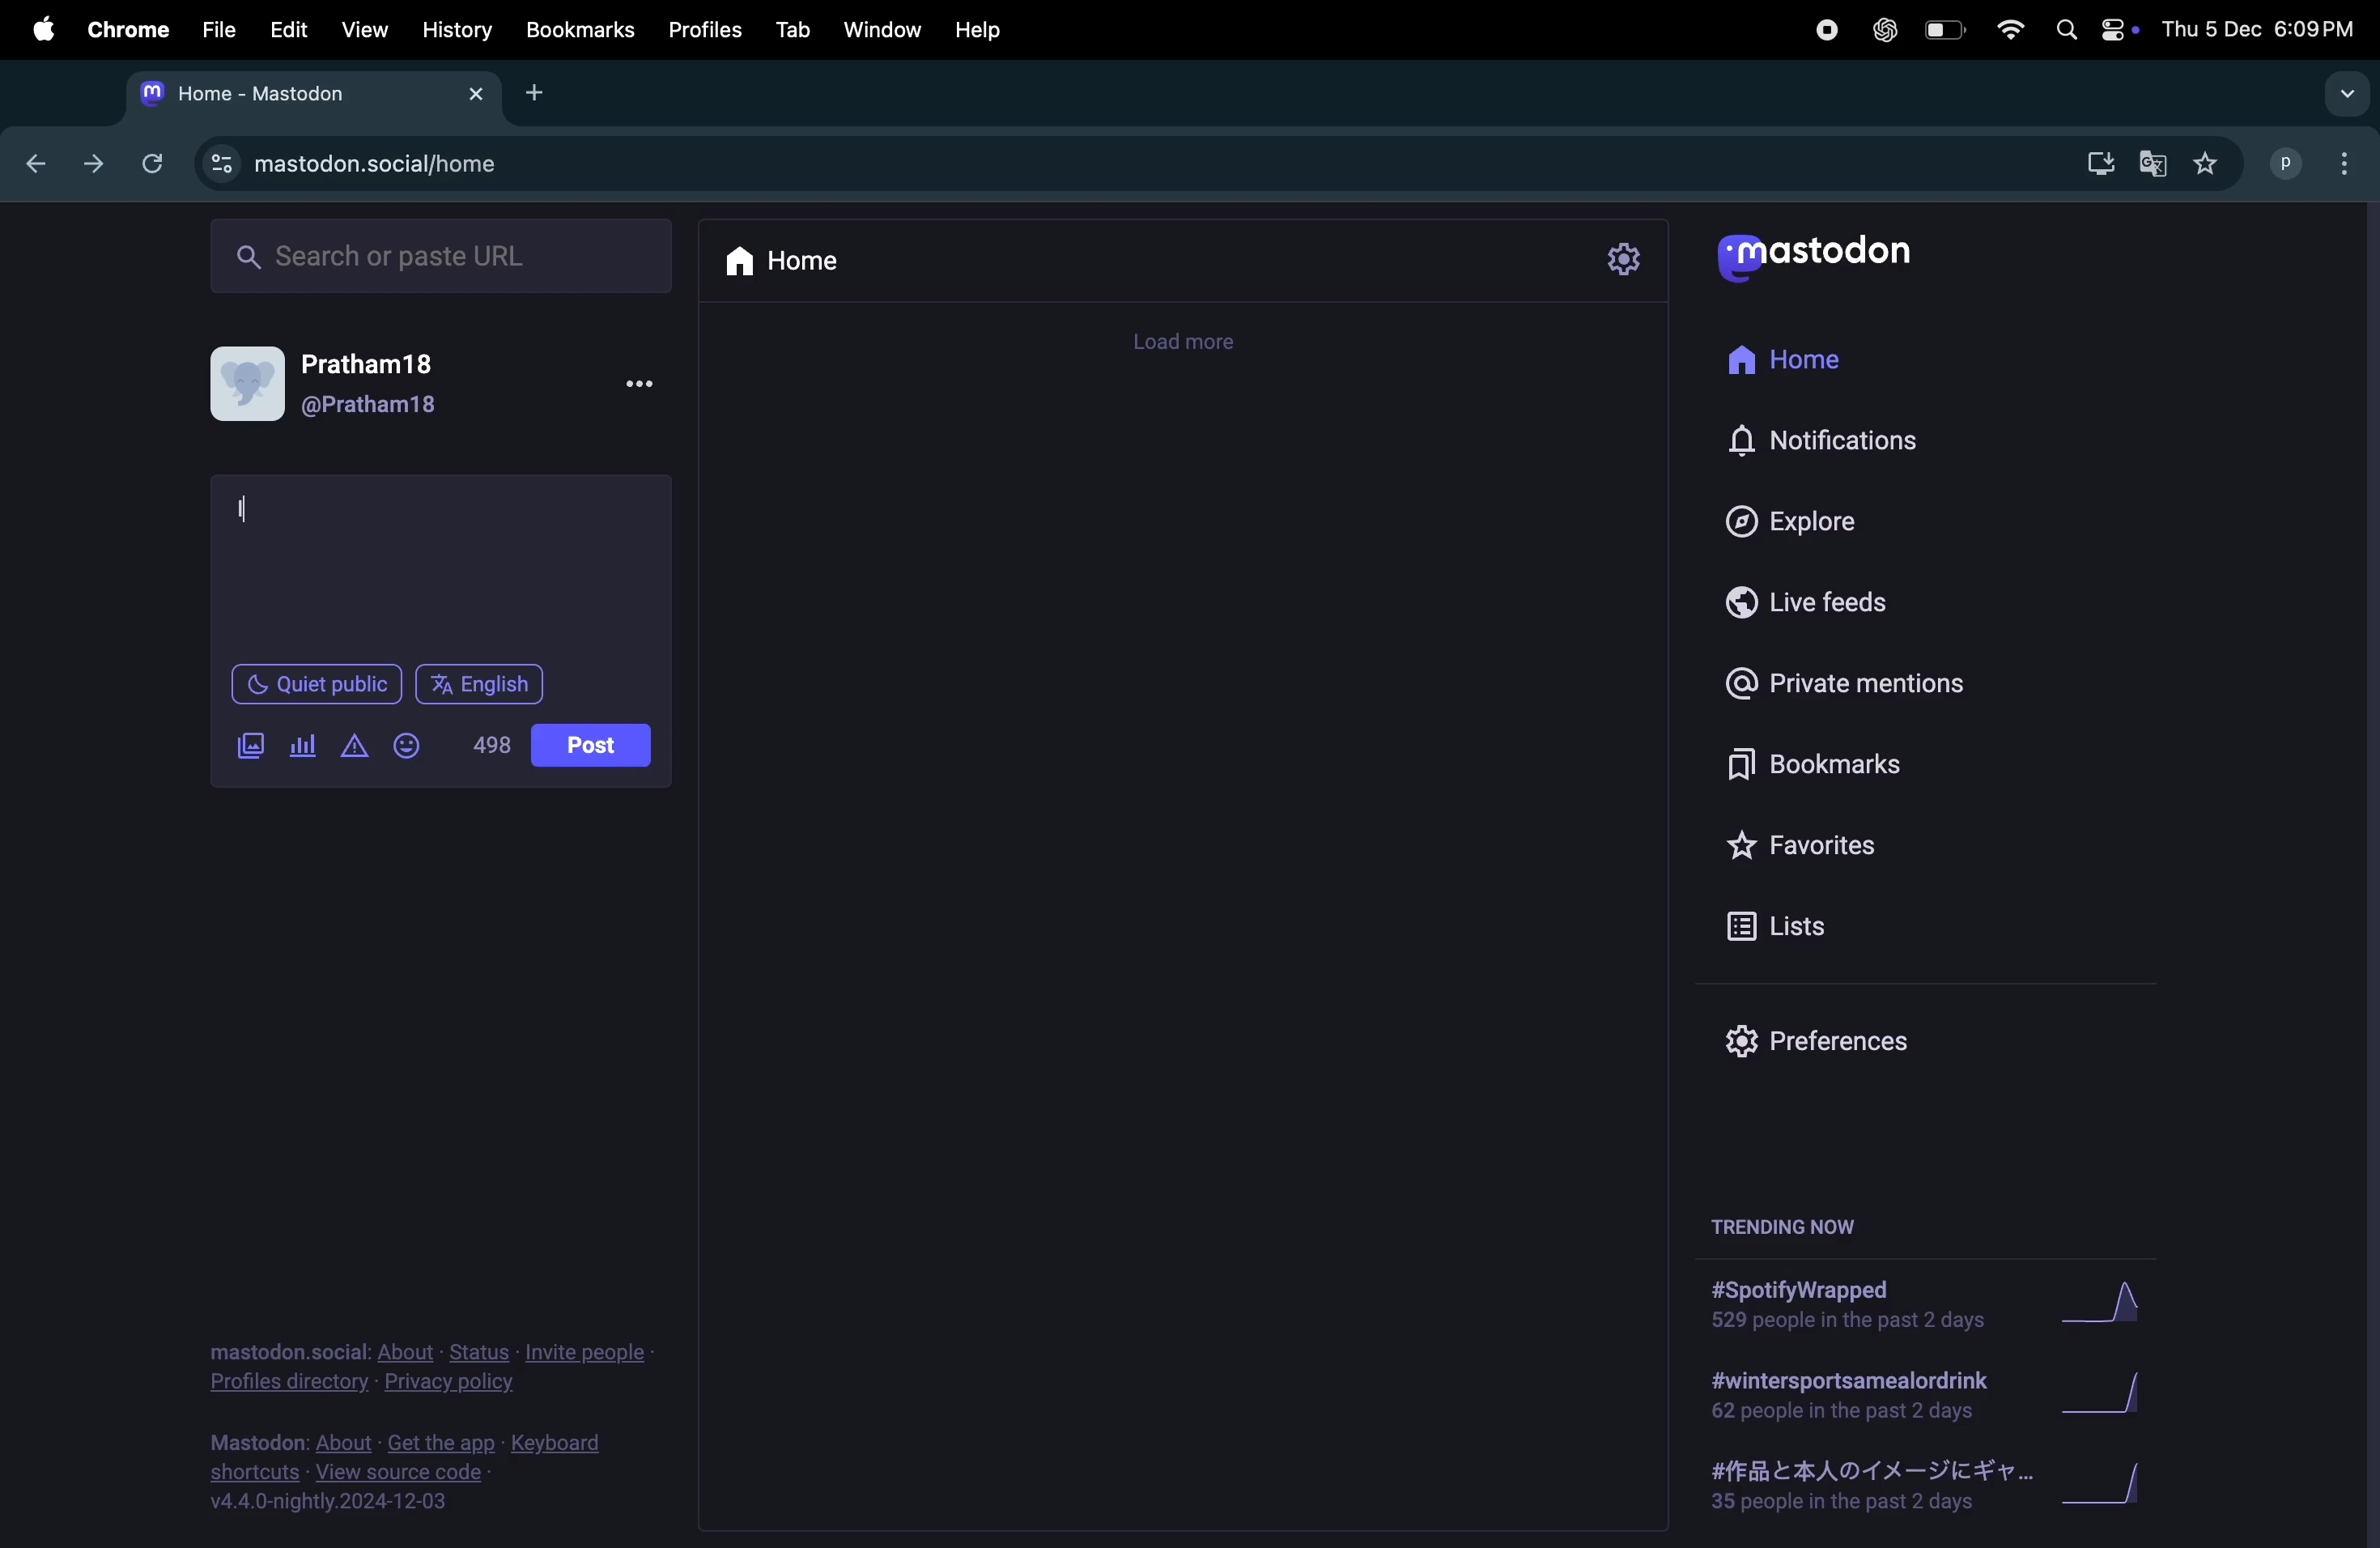 This screenshot has height=1548, width=2380. I want to click on edit, so click(291, 31).